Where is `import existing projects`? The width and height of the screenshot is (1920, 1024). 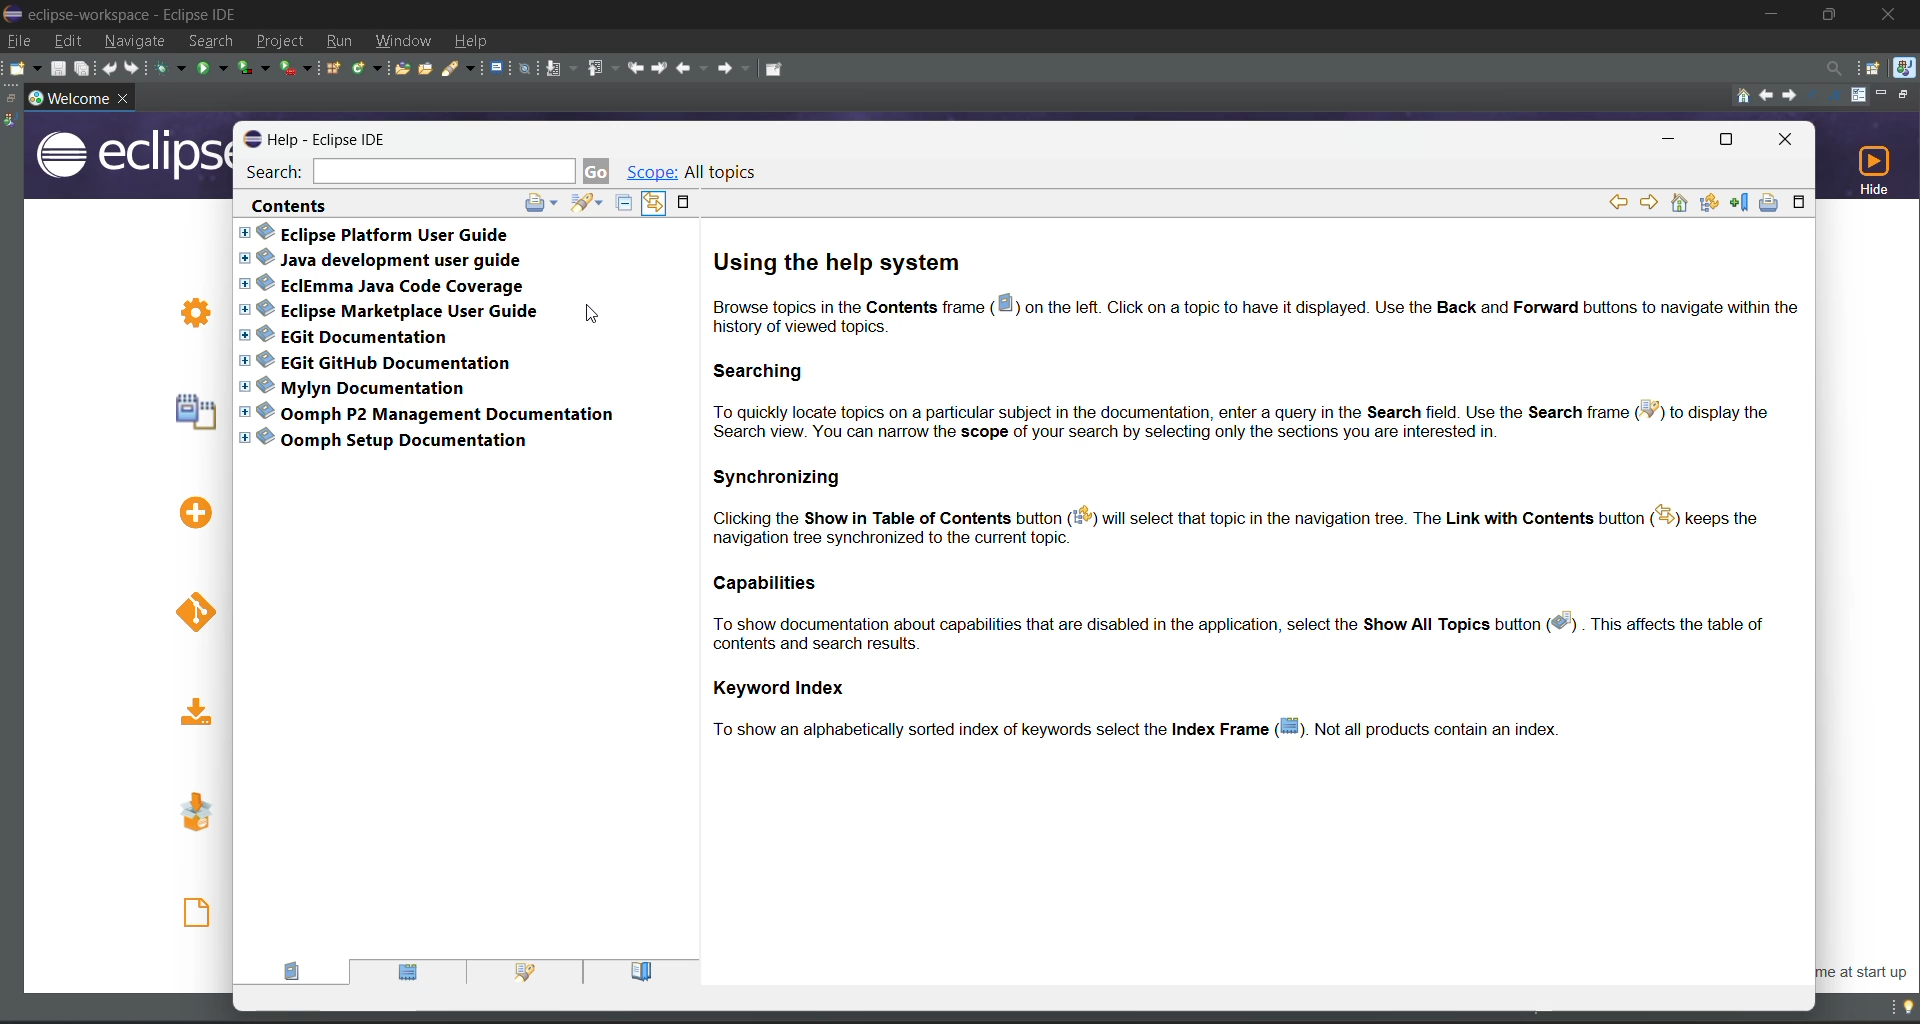
import existing projects is located at coordinates (197, 725).